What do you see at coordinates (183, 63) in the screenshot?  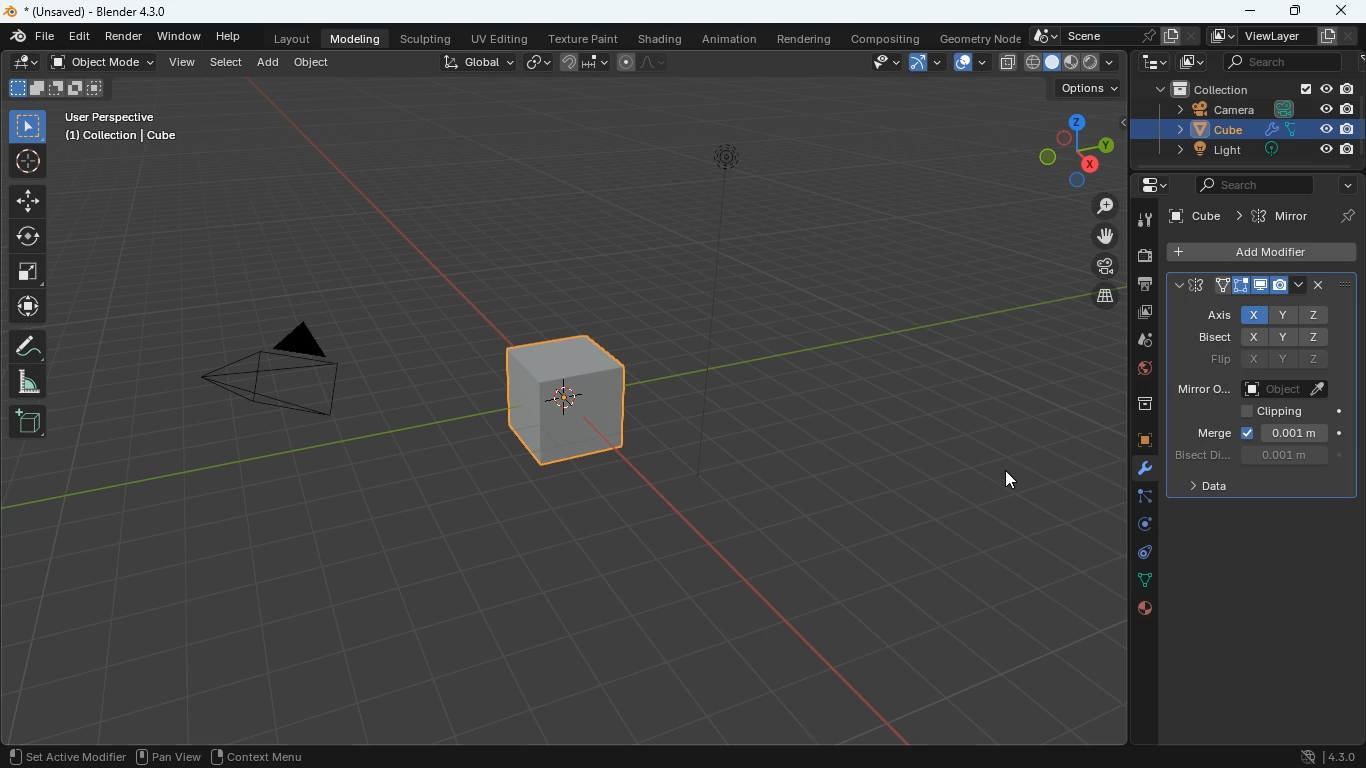 I see `view` at bounding box center [183, 63].